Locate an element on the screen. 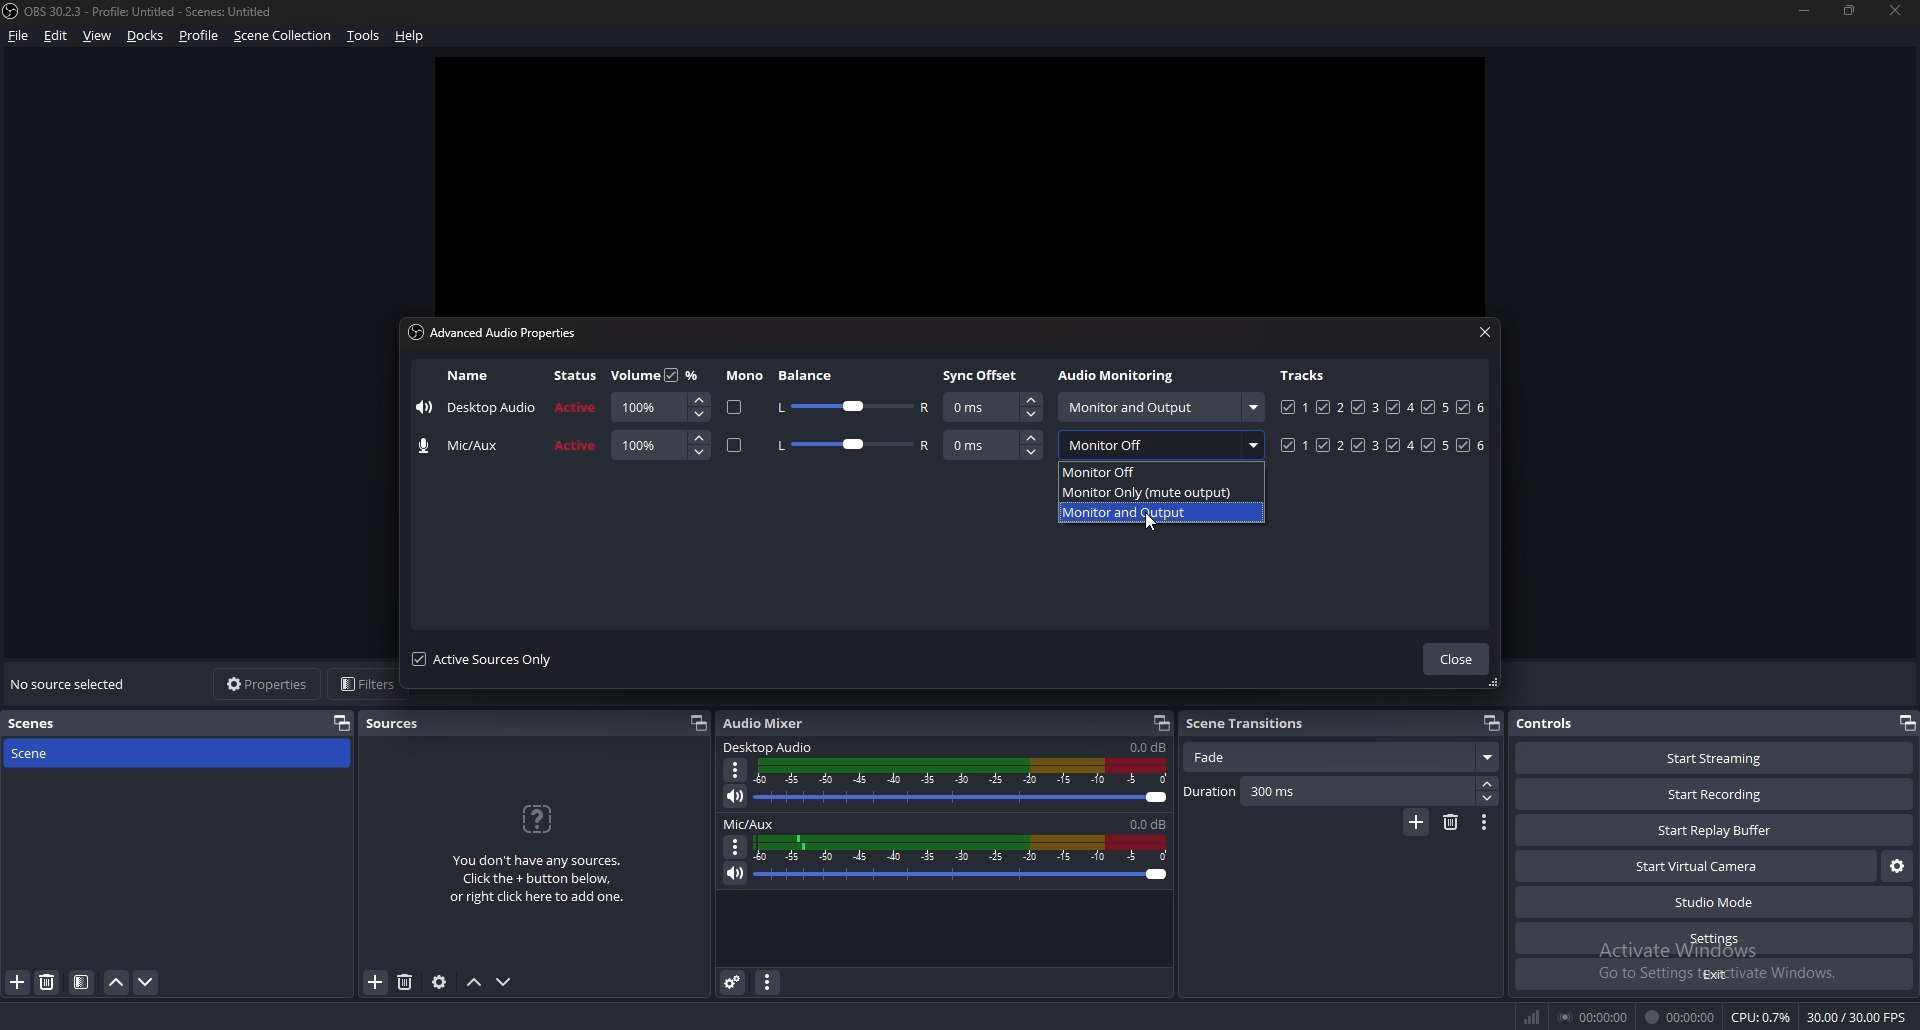  volume adjust is located at coordinates (660, 446).